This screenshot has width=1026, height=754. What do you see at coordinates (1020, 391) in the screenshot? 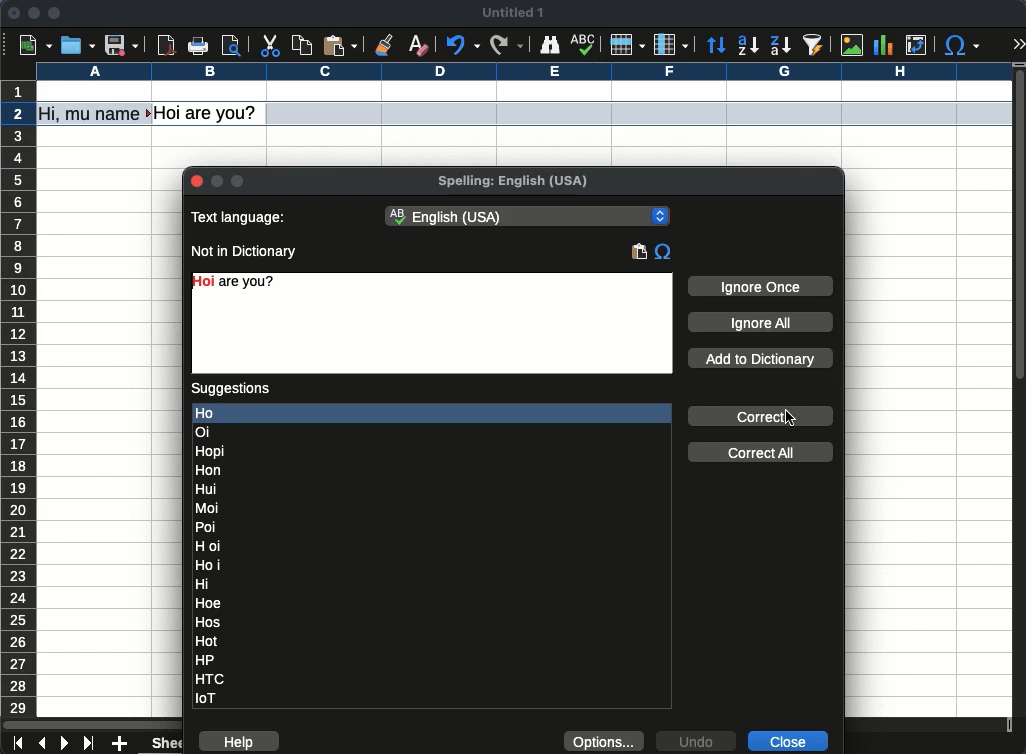
I see `scroll` at bounding box center [1020, 391].